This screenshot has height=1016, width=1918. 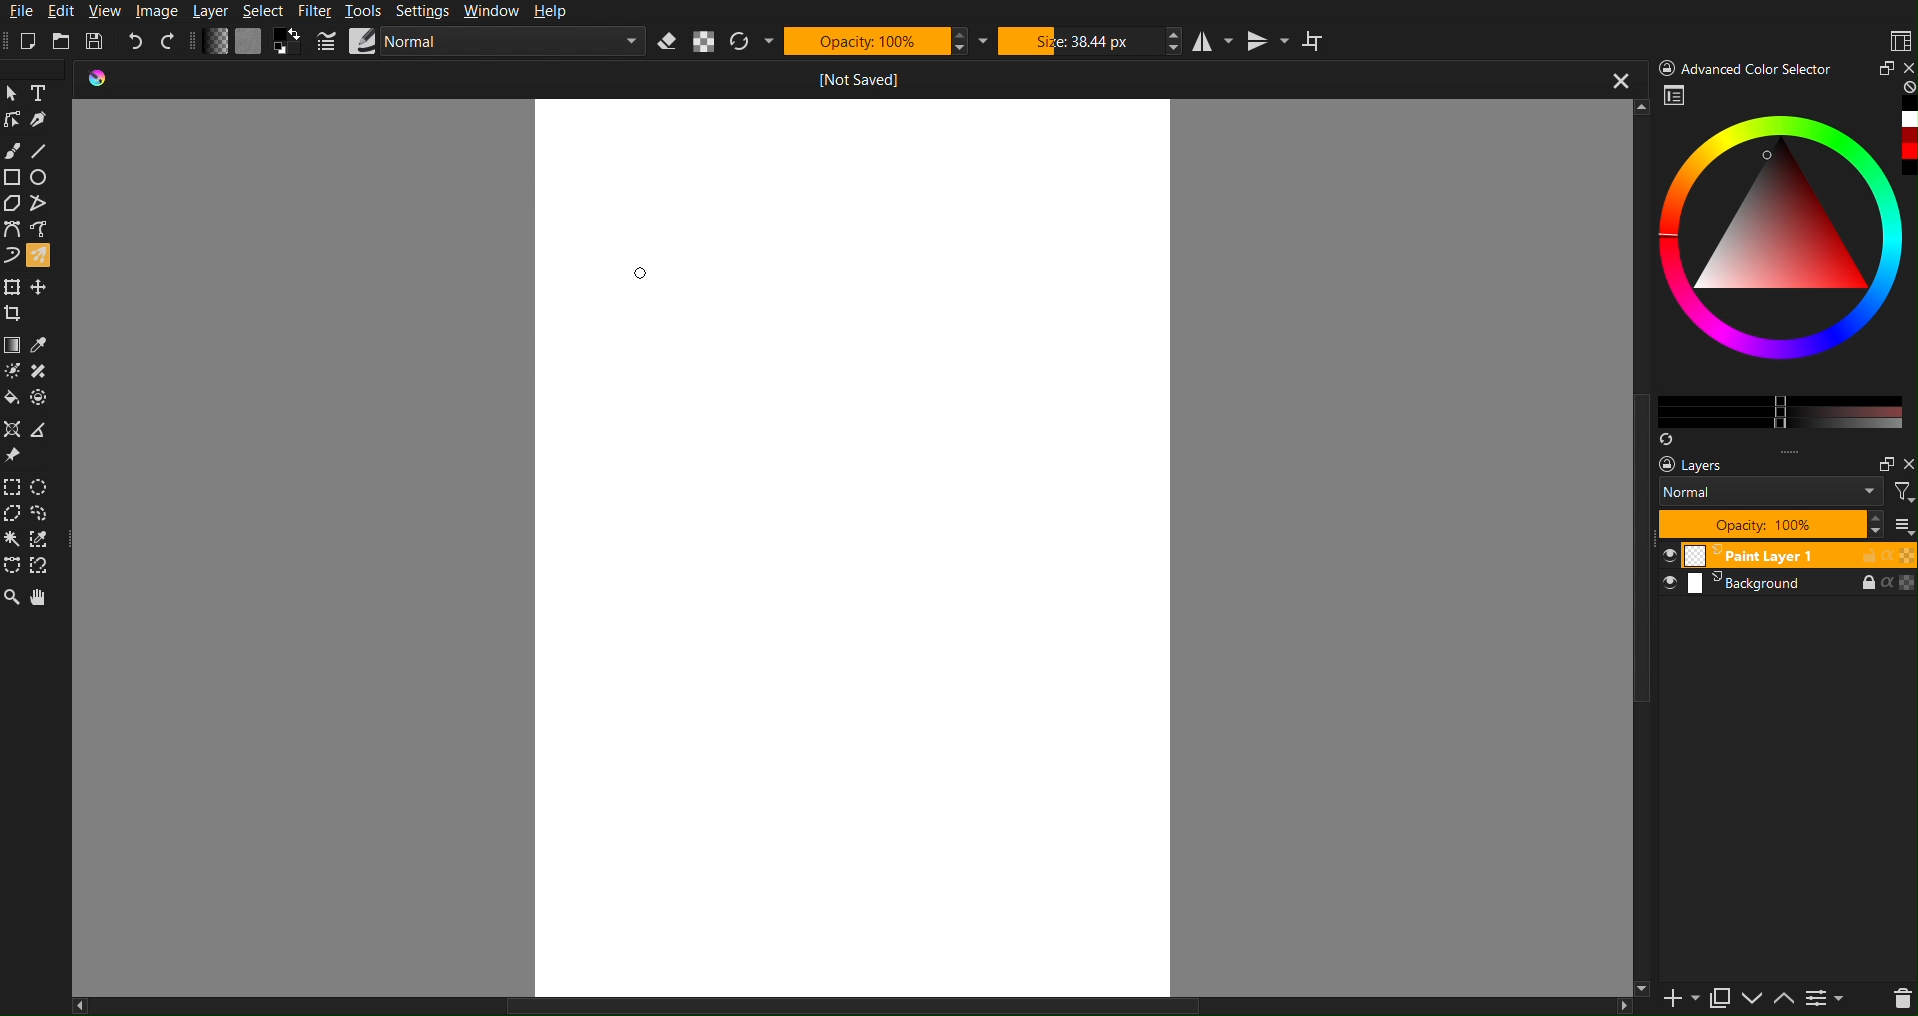 What do you see at coordinates (1791, 589) in the screenshot?
I see `background` at bounding box center [1791, 589].